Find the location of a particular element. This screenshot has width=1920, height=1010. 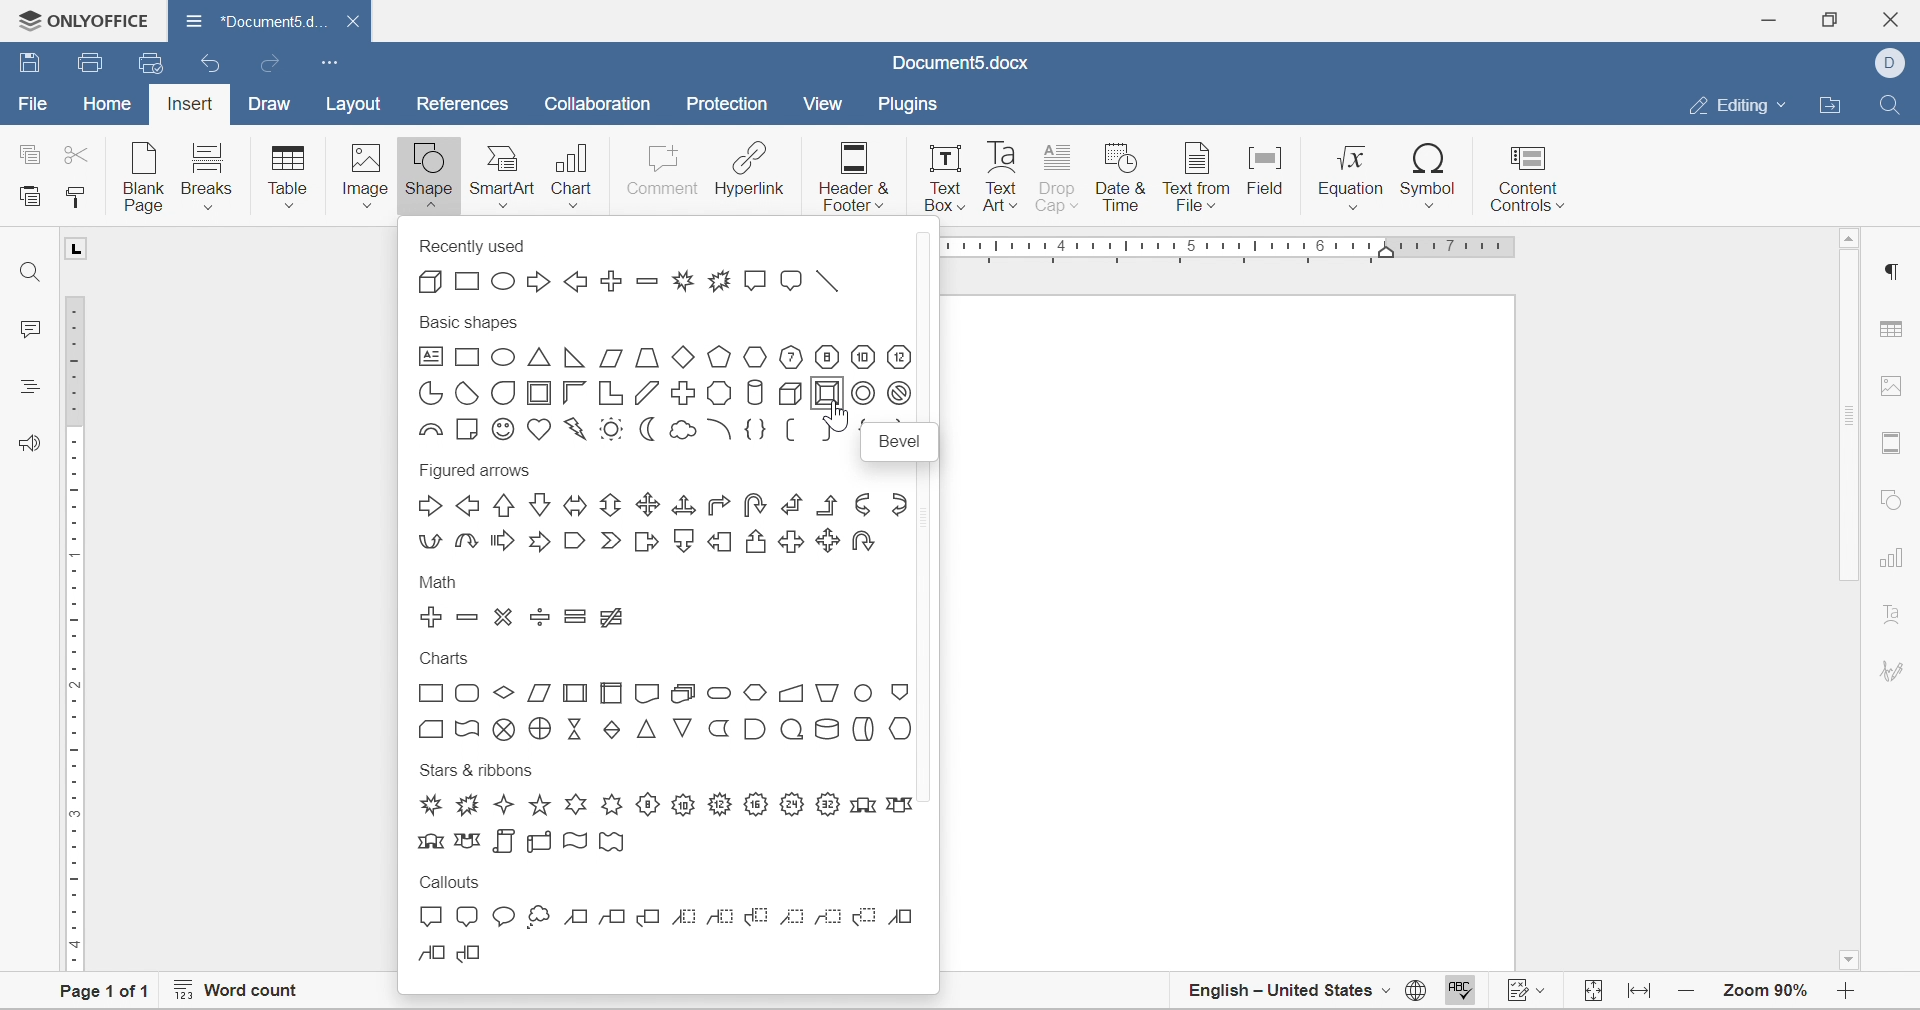

copy style is located at coordinates (80, 196).